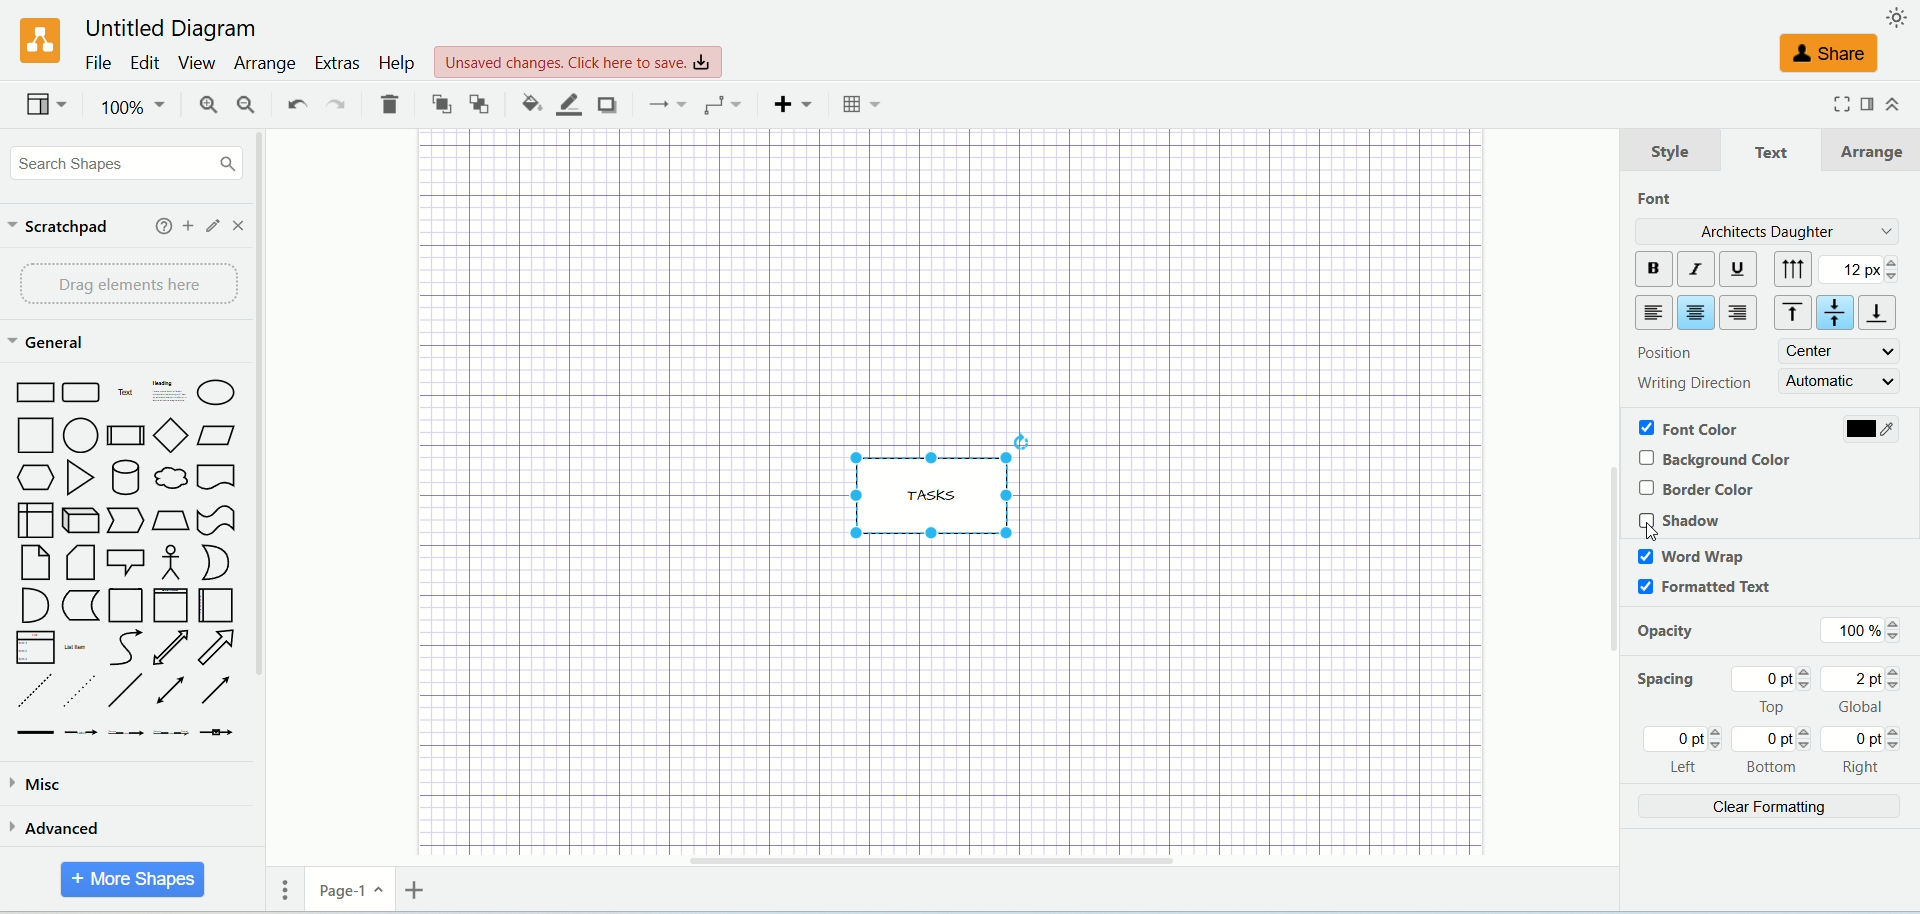 This screenshot has width=1920, height=914. Describe the element at coordinates (294, 105) in the screenshot. I see `undo` at that location.